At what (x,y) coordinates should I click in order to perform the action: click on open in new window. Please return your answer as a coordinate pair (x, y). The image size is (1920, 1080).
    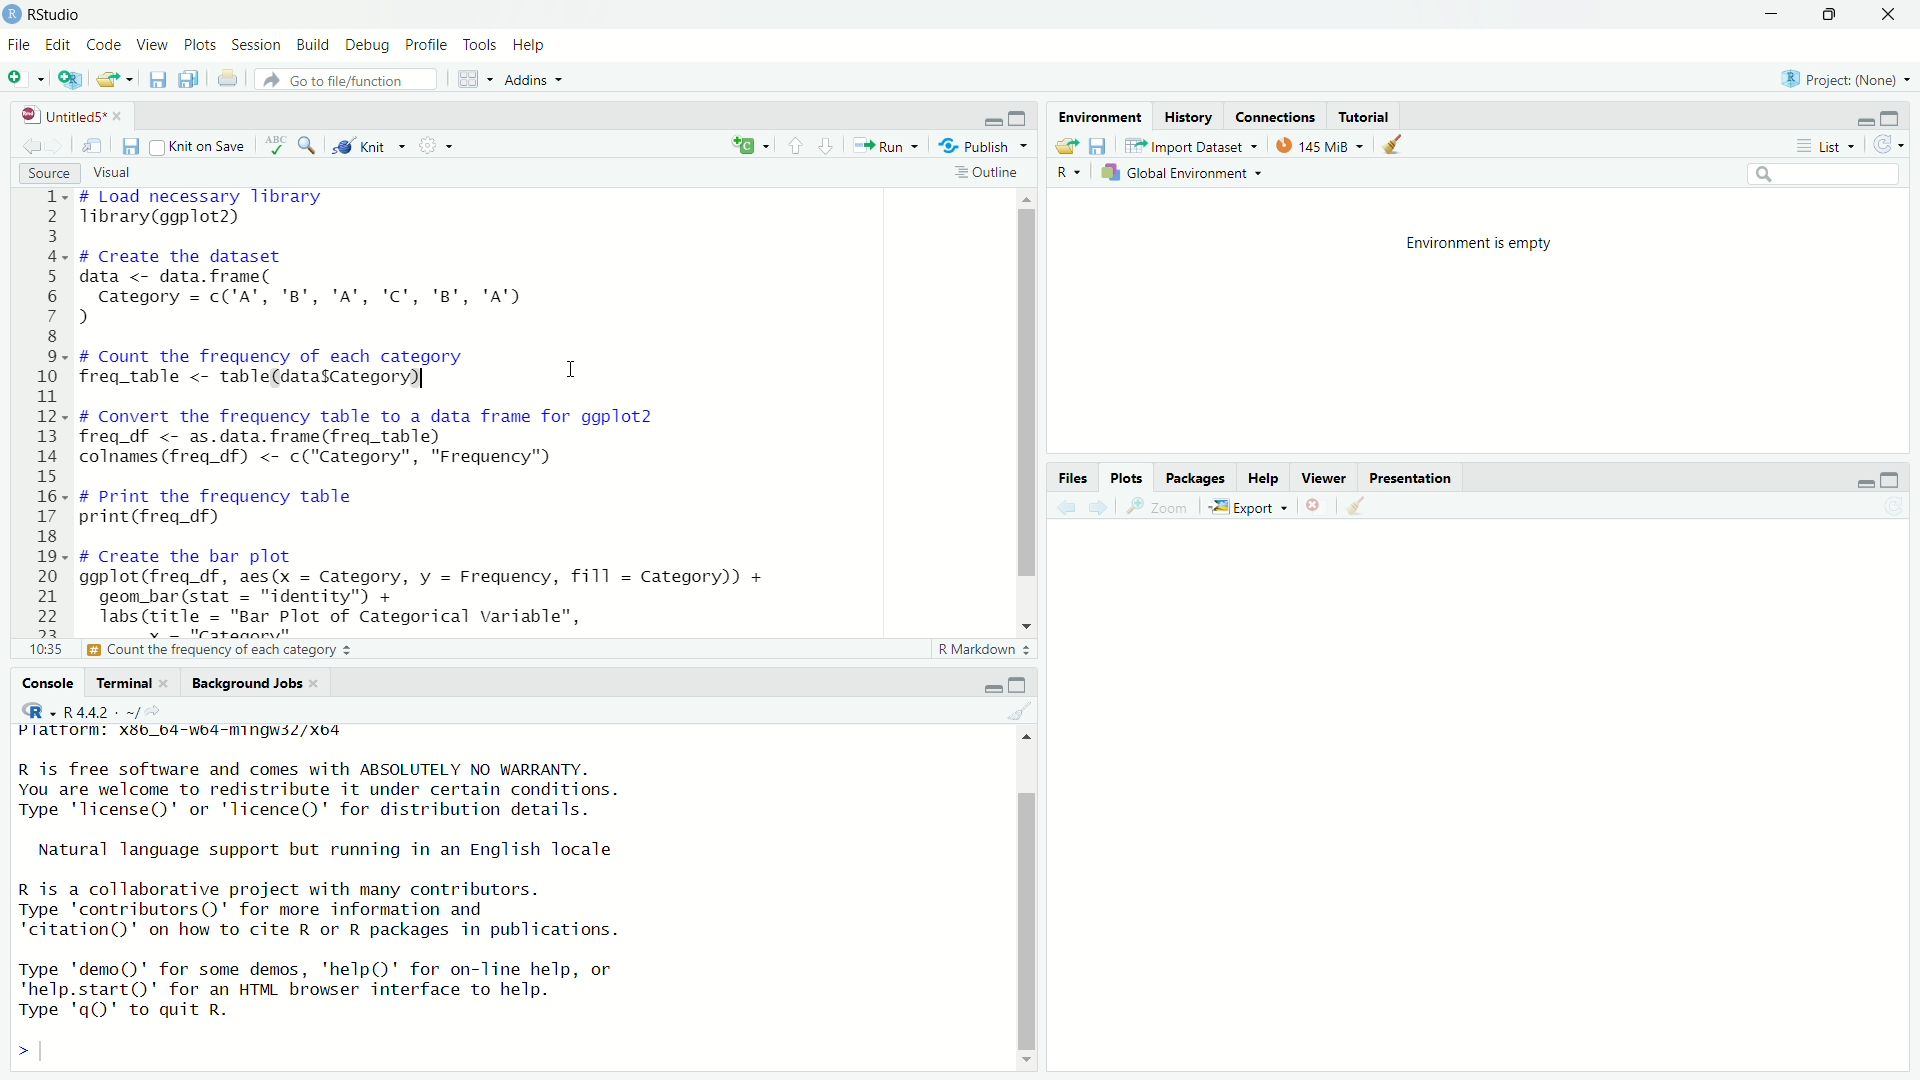
    Looking at the image, I should click on (91, 147).